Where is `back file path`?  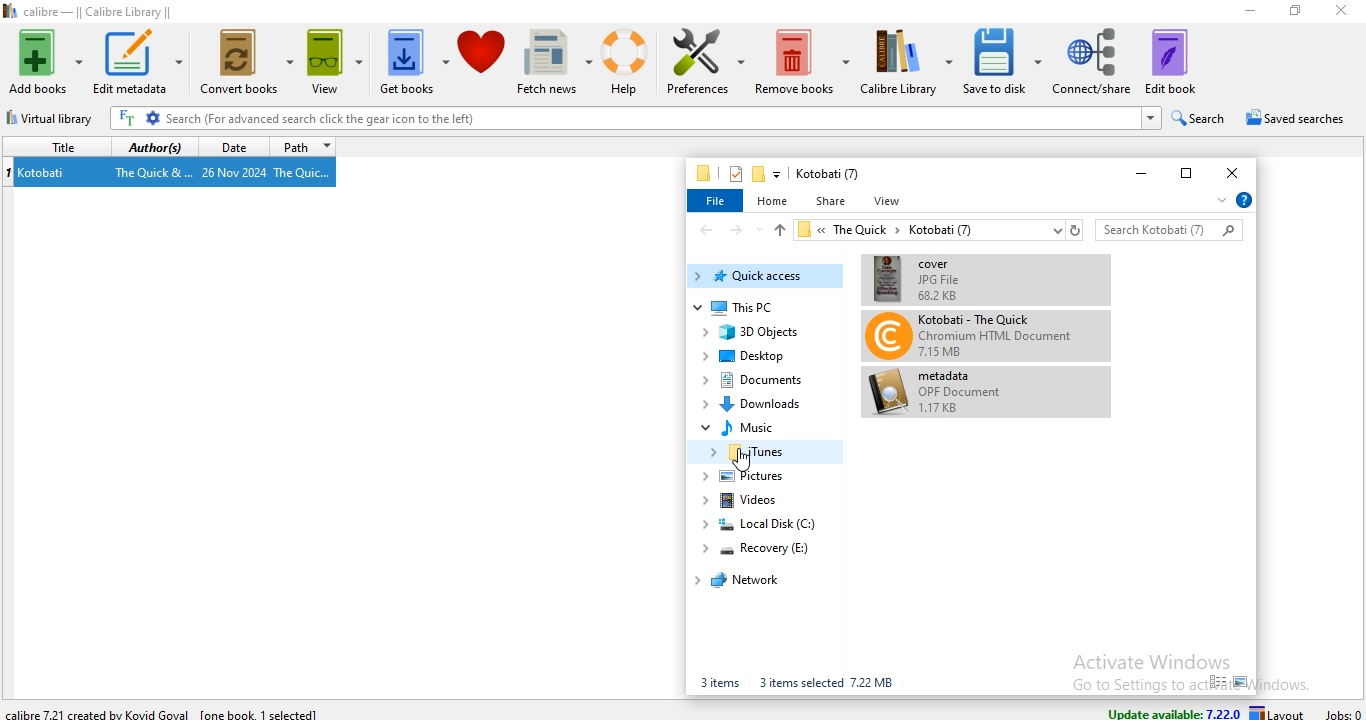 back file path is located at coordinates (705, 230).